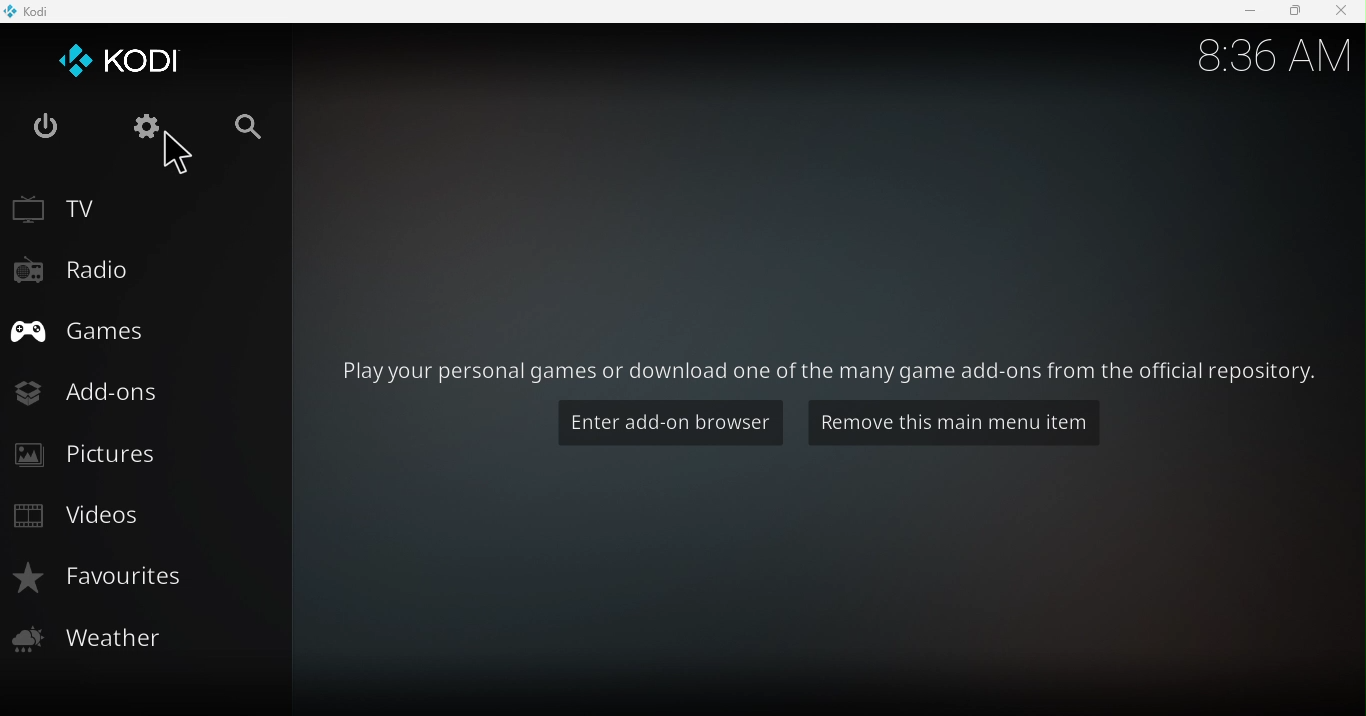 The width and height of the screenshot is (1366, 716). Describe the element at coordinates (668, 425) in the screenshot. I see `Enter add-on browser` at that location.